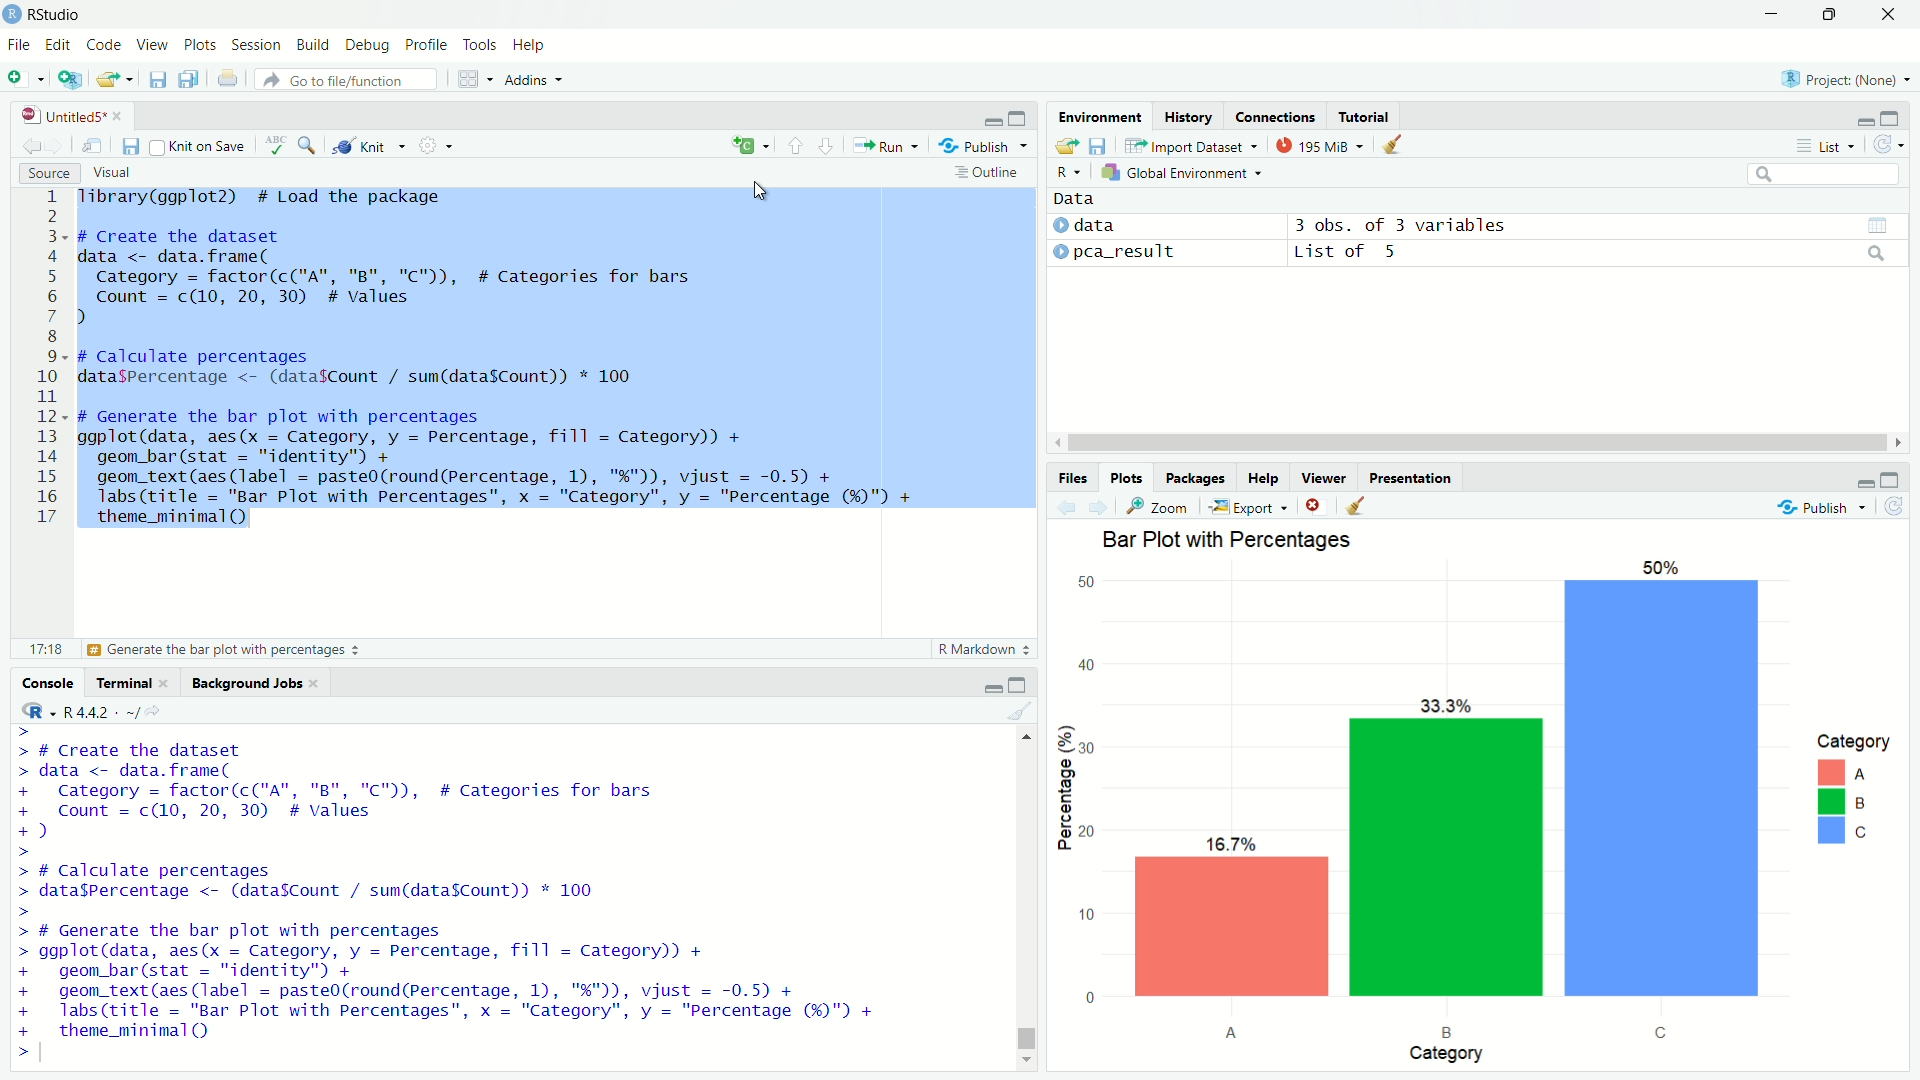  I want to click on run, so click(882, 146).